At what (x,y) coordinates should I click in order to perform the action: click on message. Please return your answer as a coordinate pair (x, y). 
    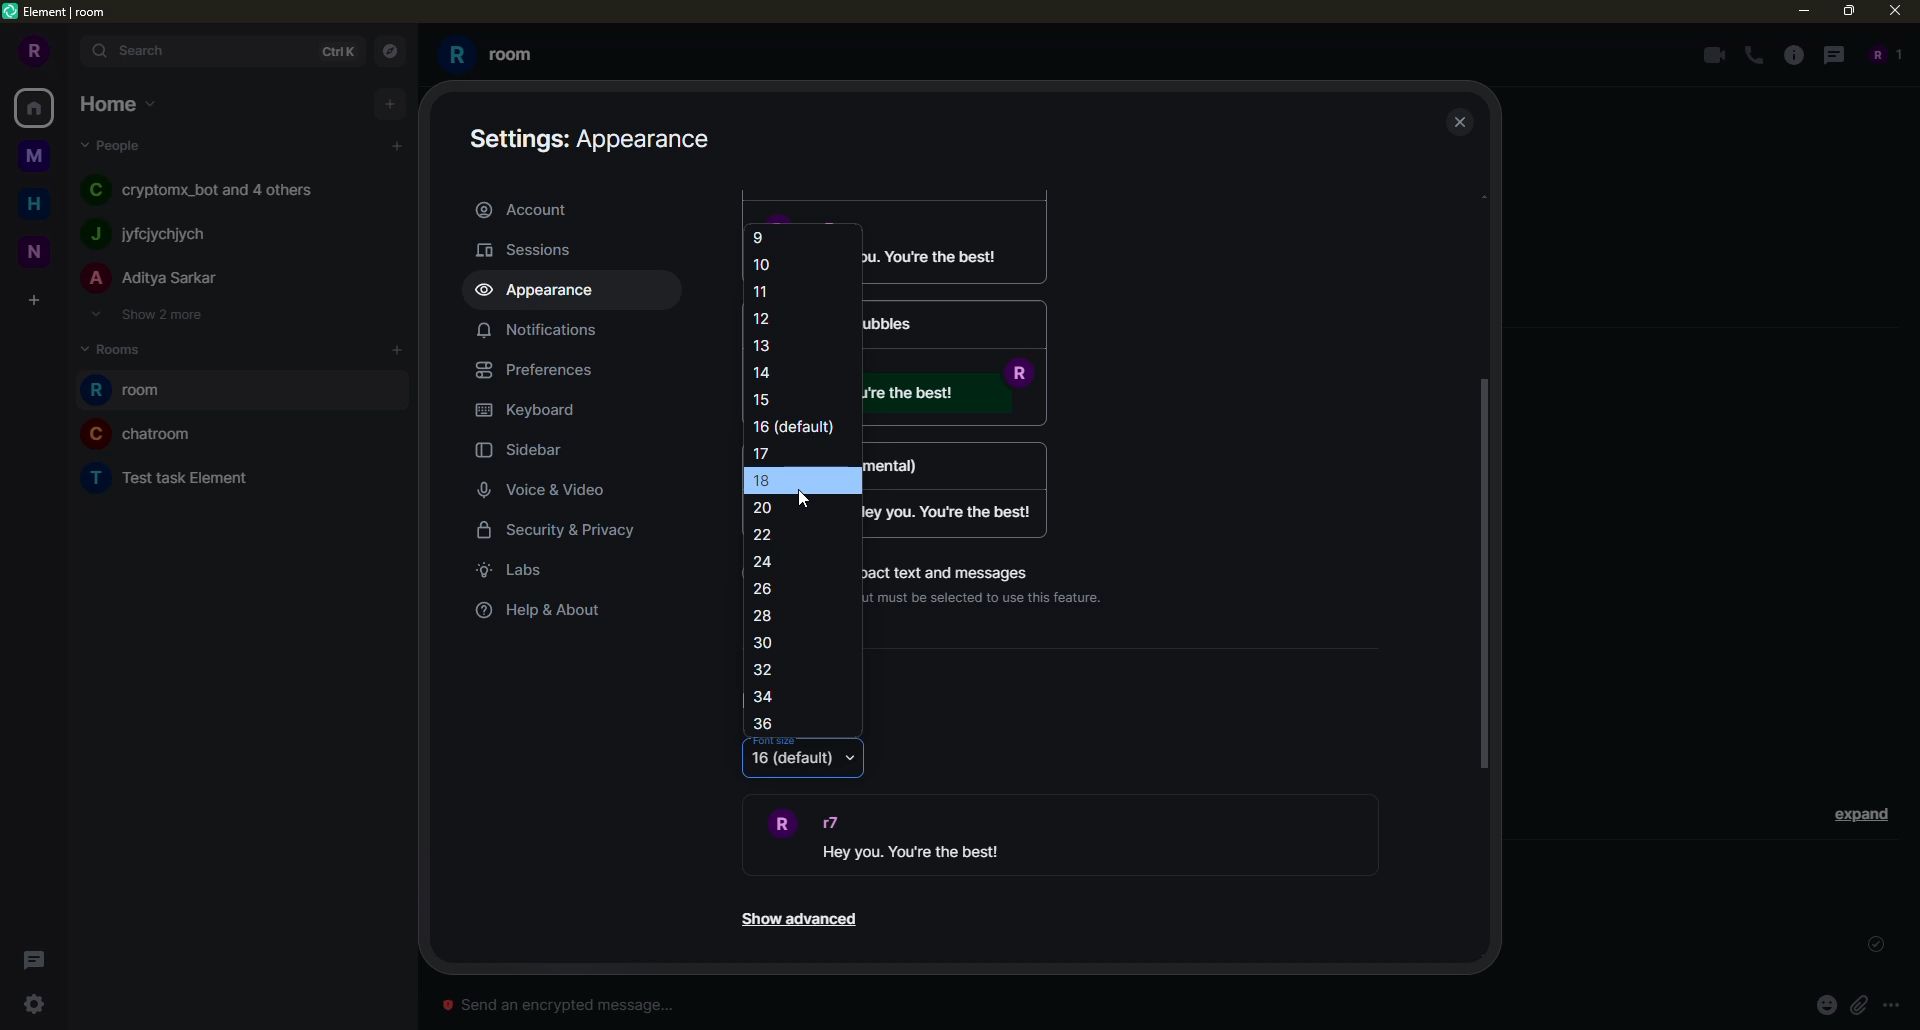
    Looking at the image, I should click on (954, 395).